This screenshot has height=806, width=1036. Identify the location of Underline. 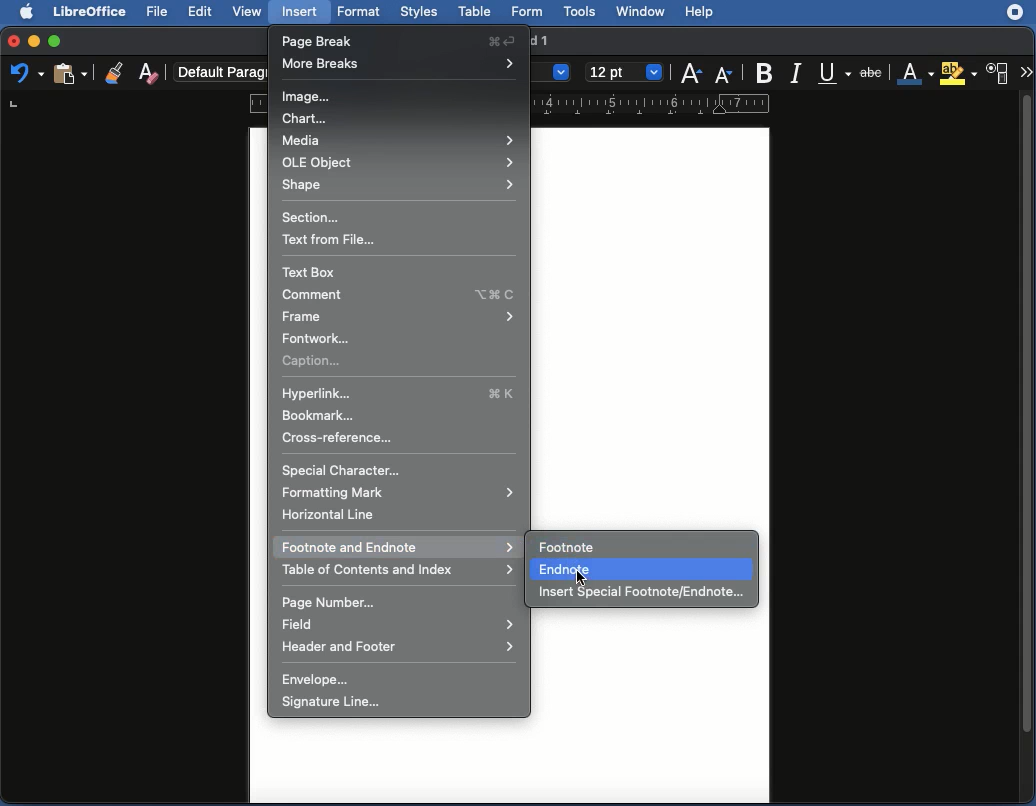
(836, 73).